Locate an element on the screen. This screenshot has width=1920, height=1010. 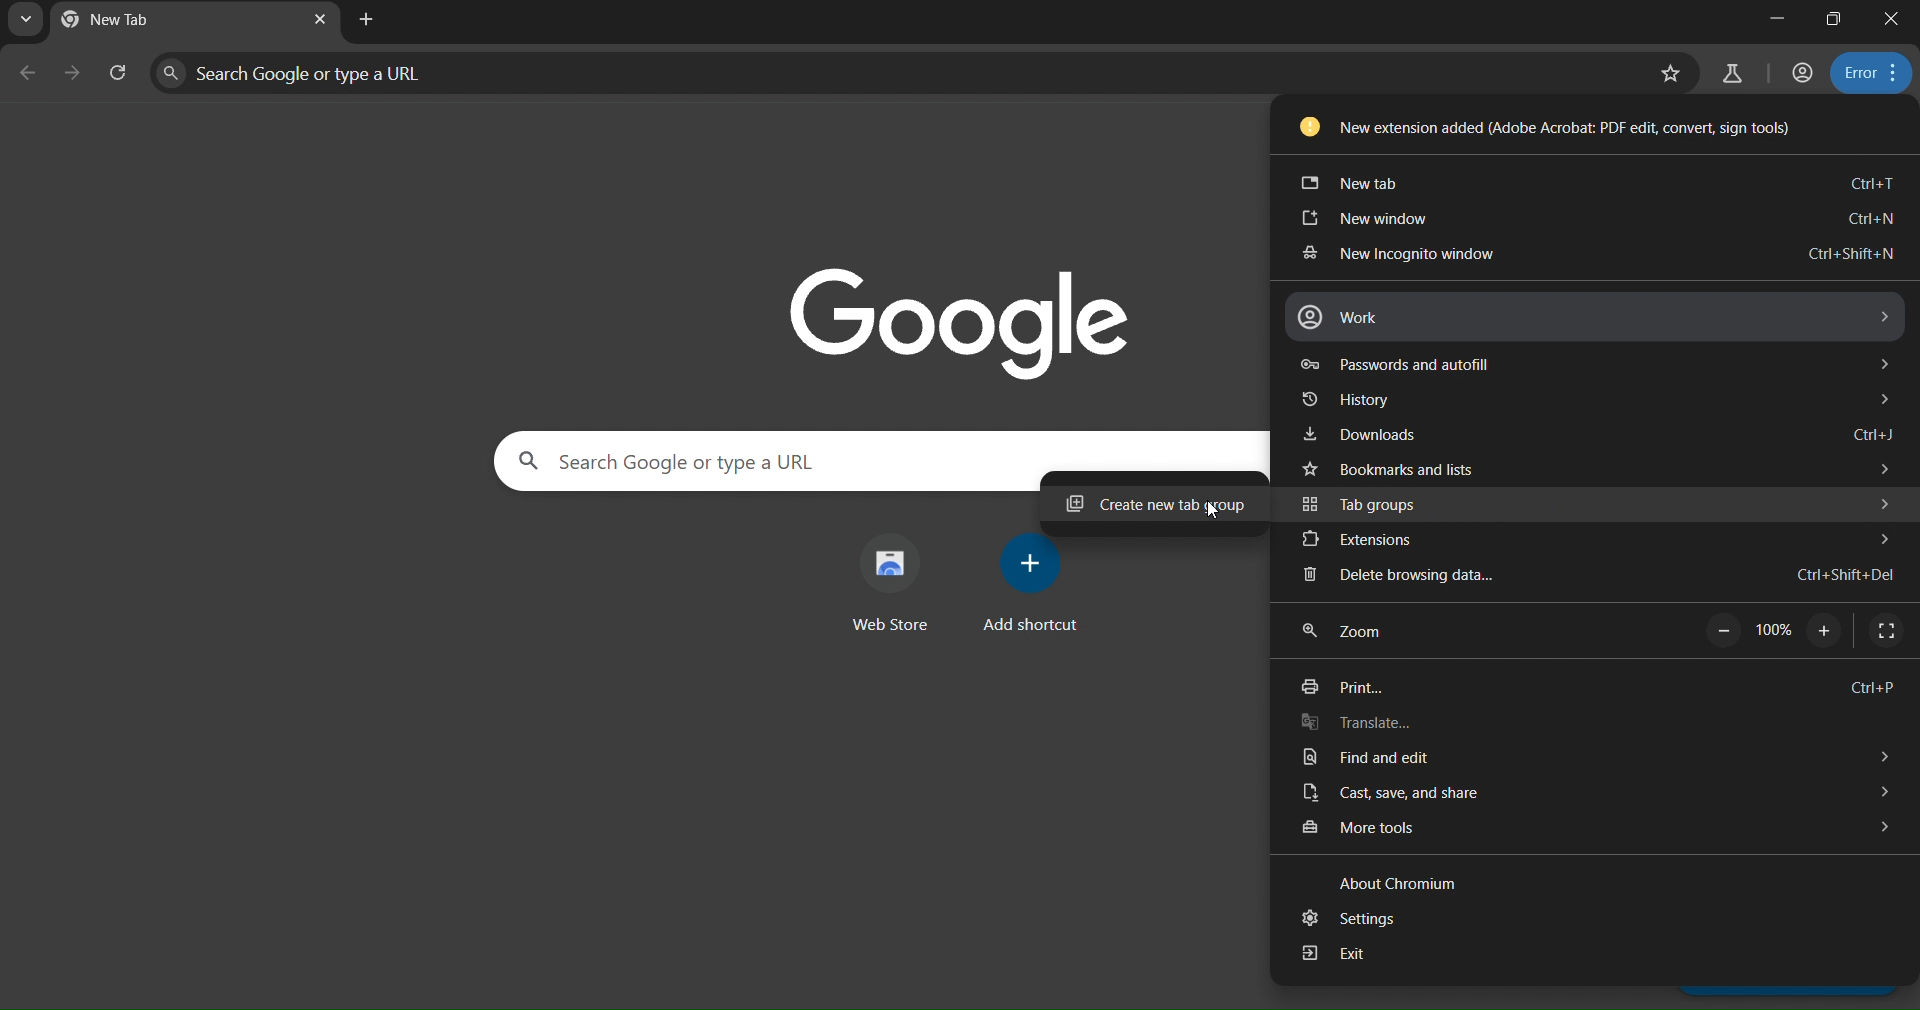
go back one page is located at coordinates (28, 74).